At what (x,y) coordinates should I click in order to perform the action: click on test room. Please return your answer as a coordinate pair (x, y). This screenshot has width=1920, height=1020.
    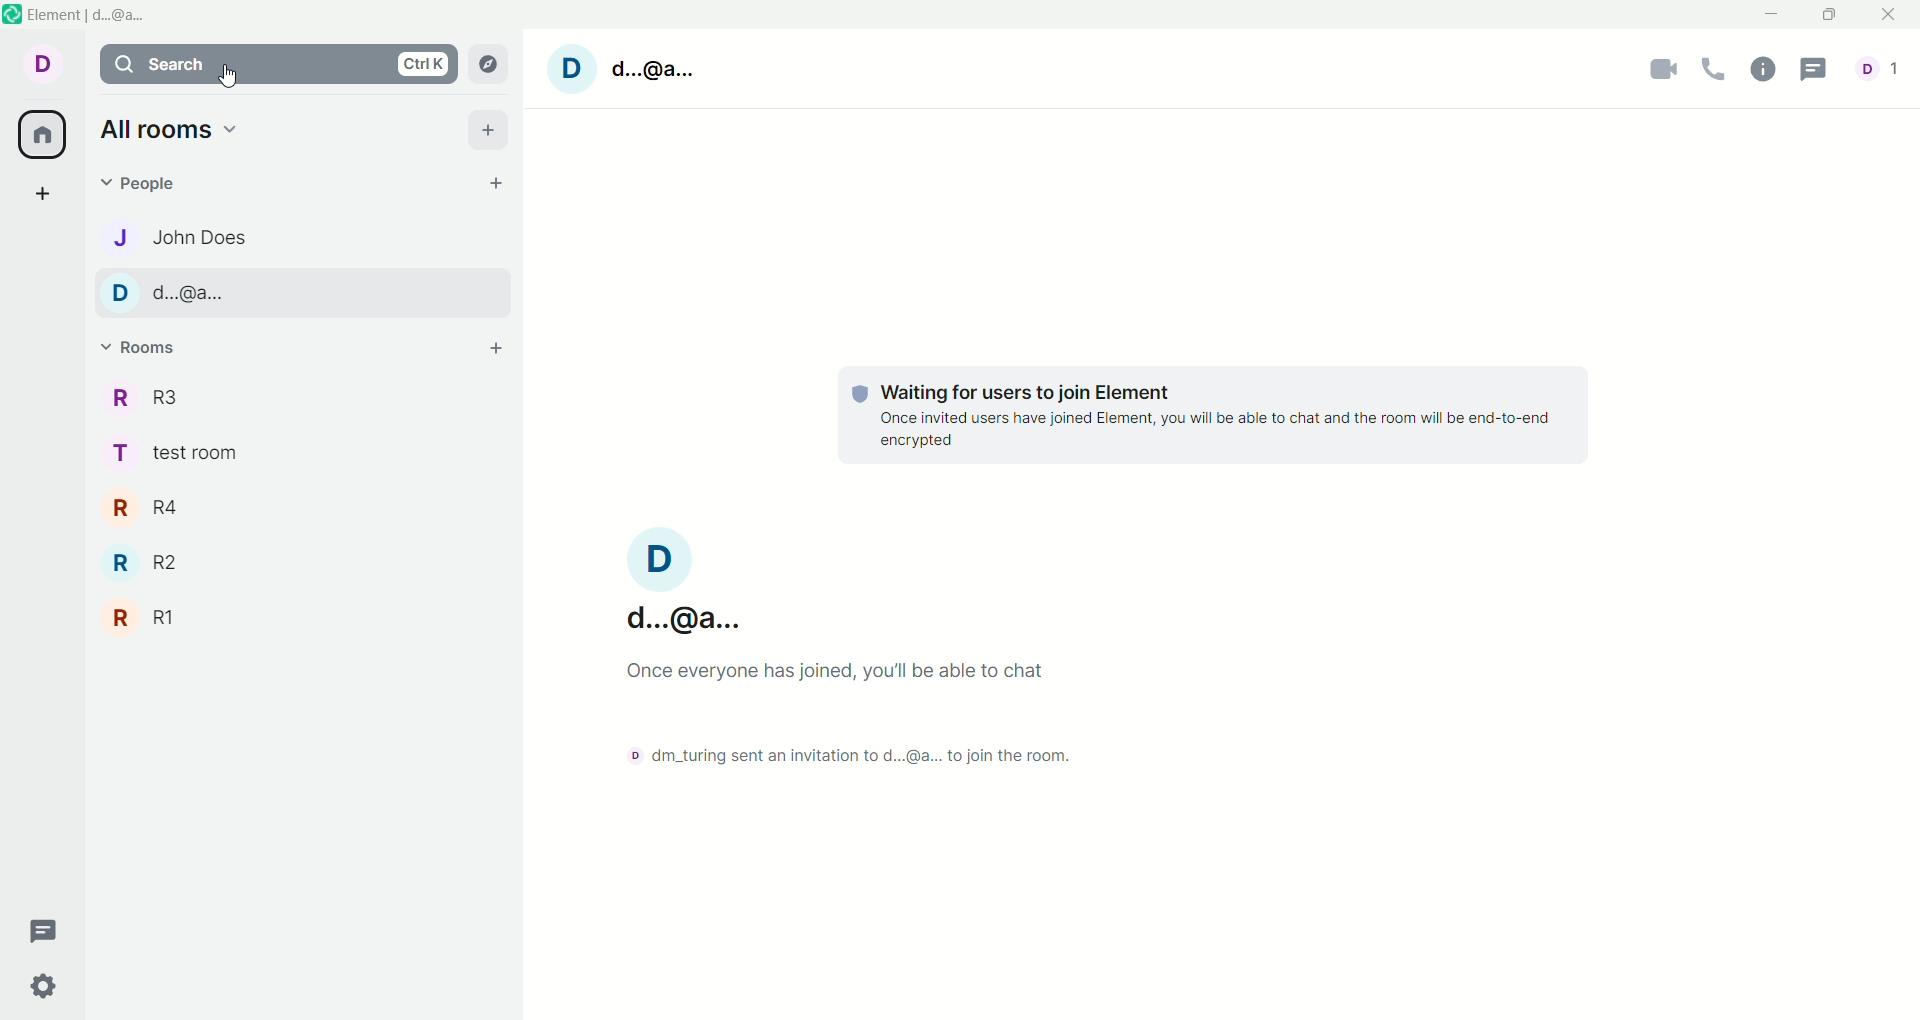
    Looking at the image, I should click on (305, 454).